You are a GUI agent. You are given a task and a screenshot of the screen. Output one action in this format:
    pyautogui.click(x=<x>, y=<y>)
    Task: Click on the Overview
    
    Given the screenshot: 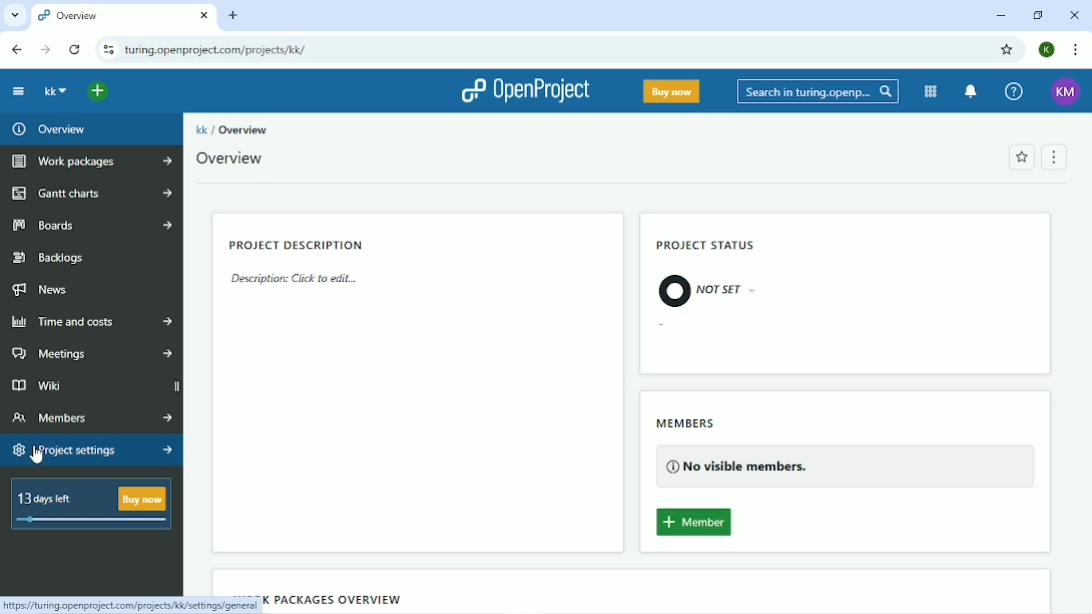 What is the action you would take?
    pyautogui.click(x=231, y=159)
    